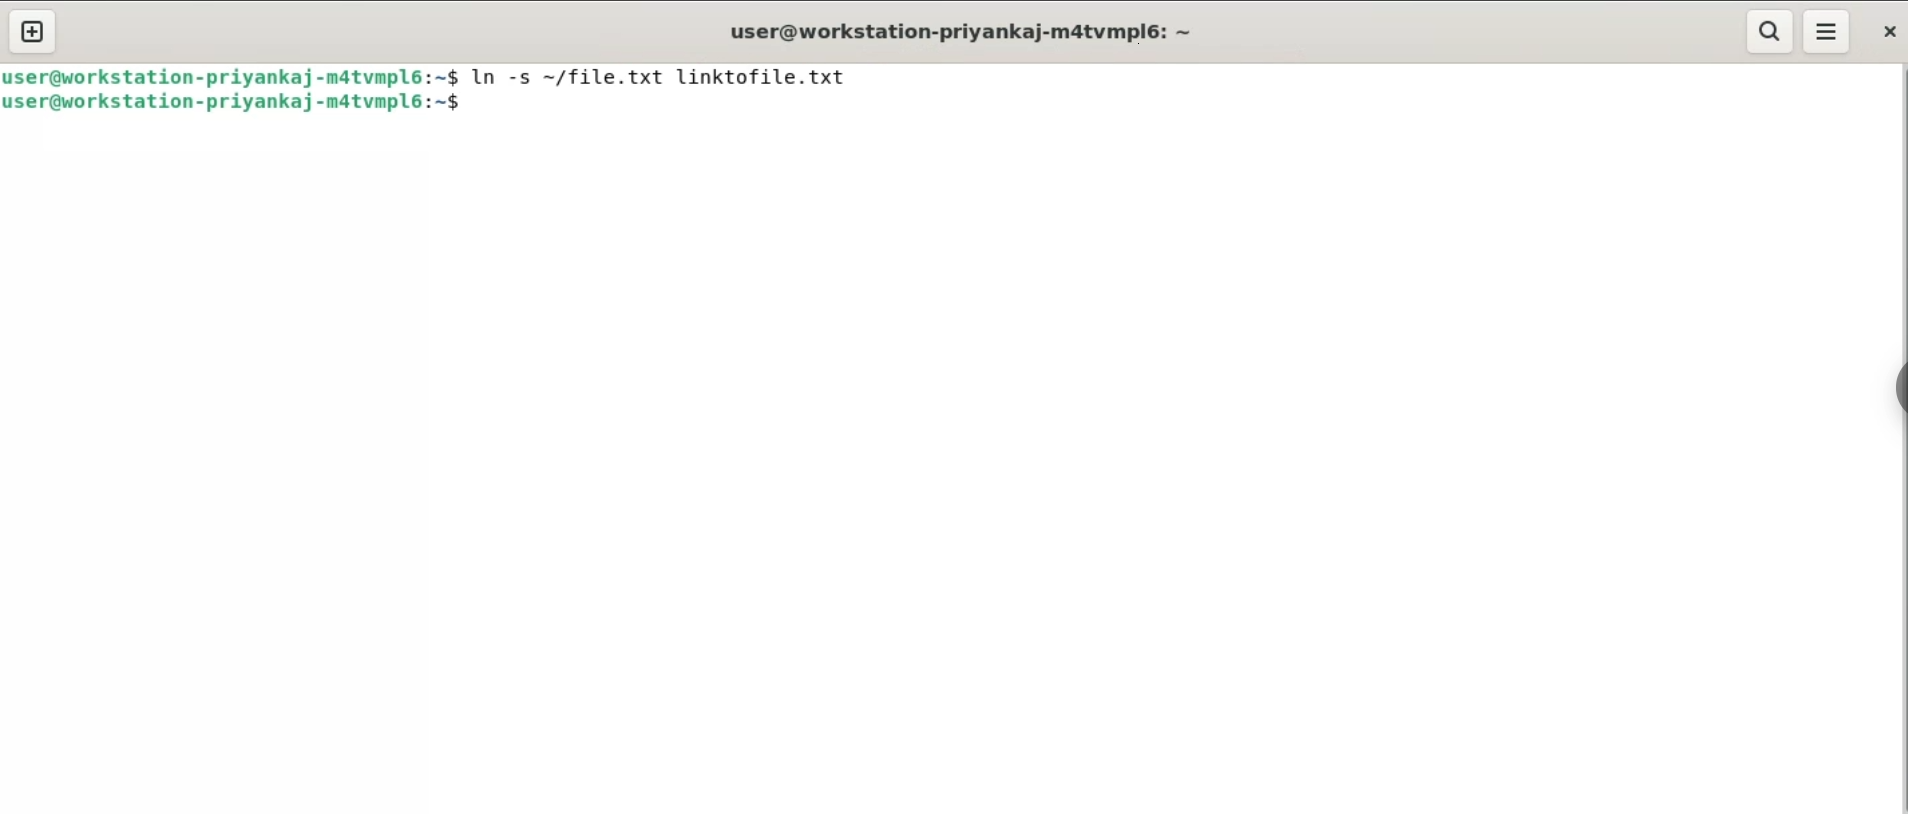 Image resolution: width=1908 pixels, height=814 pixels. Describe the element at coordinates (456, 106) in the screenshot. I see `$` at that location.